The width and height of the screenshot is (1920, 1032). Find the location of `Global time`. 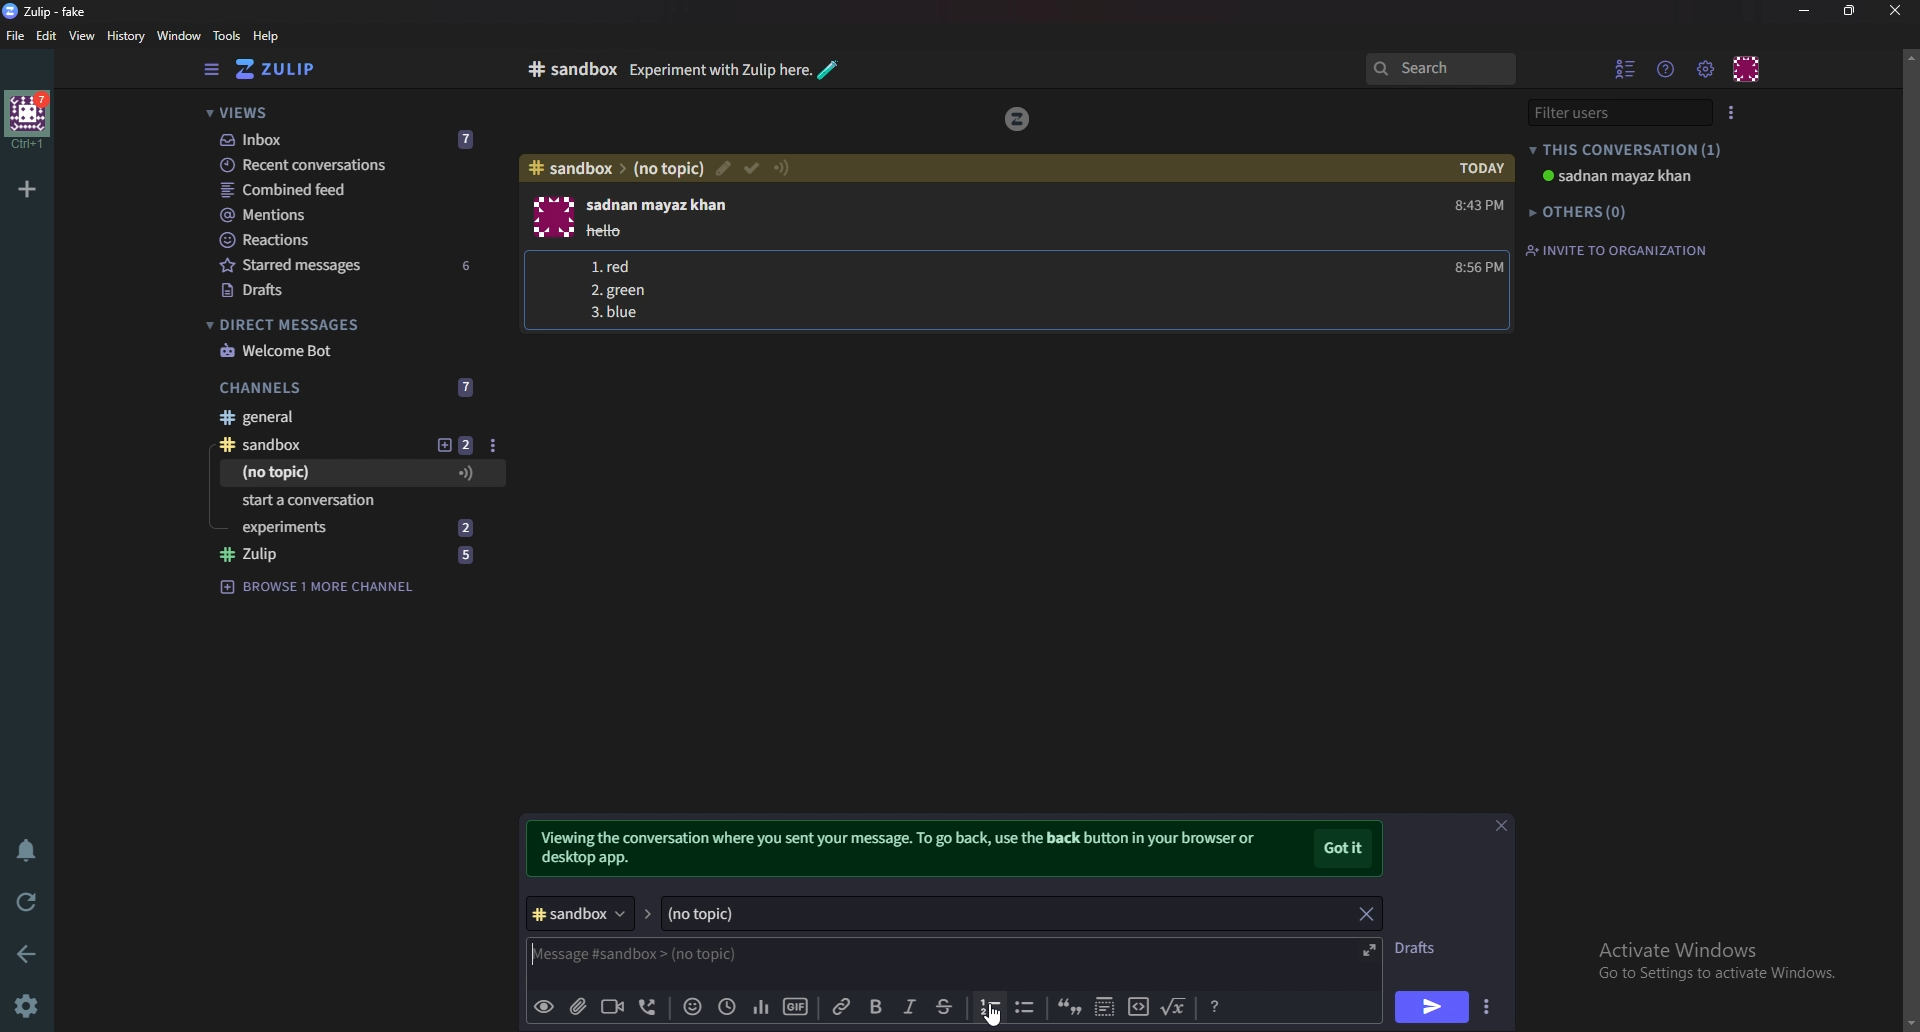

Global time is located at coordinates (725, 1005).